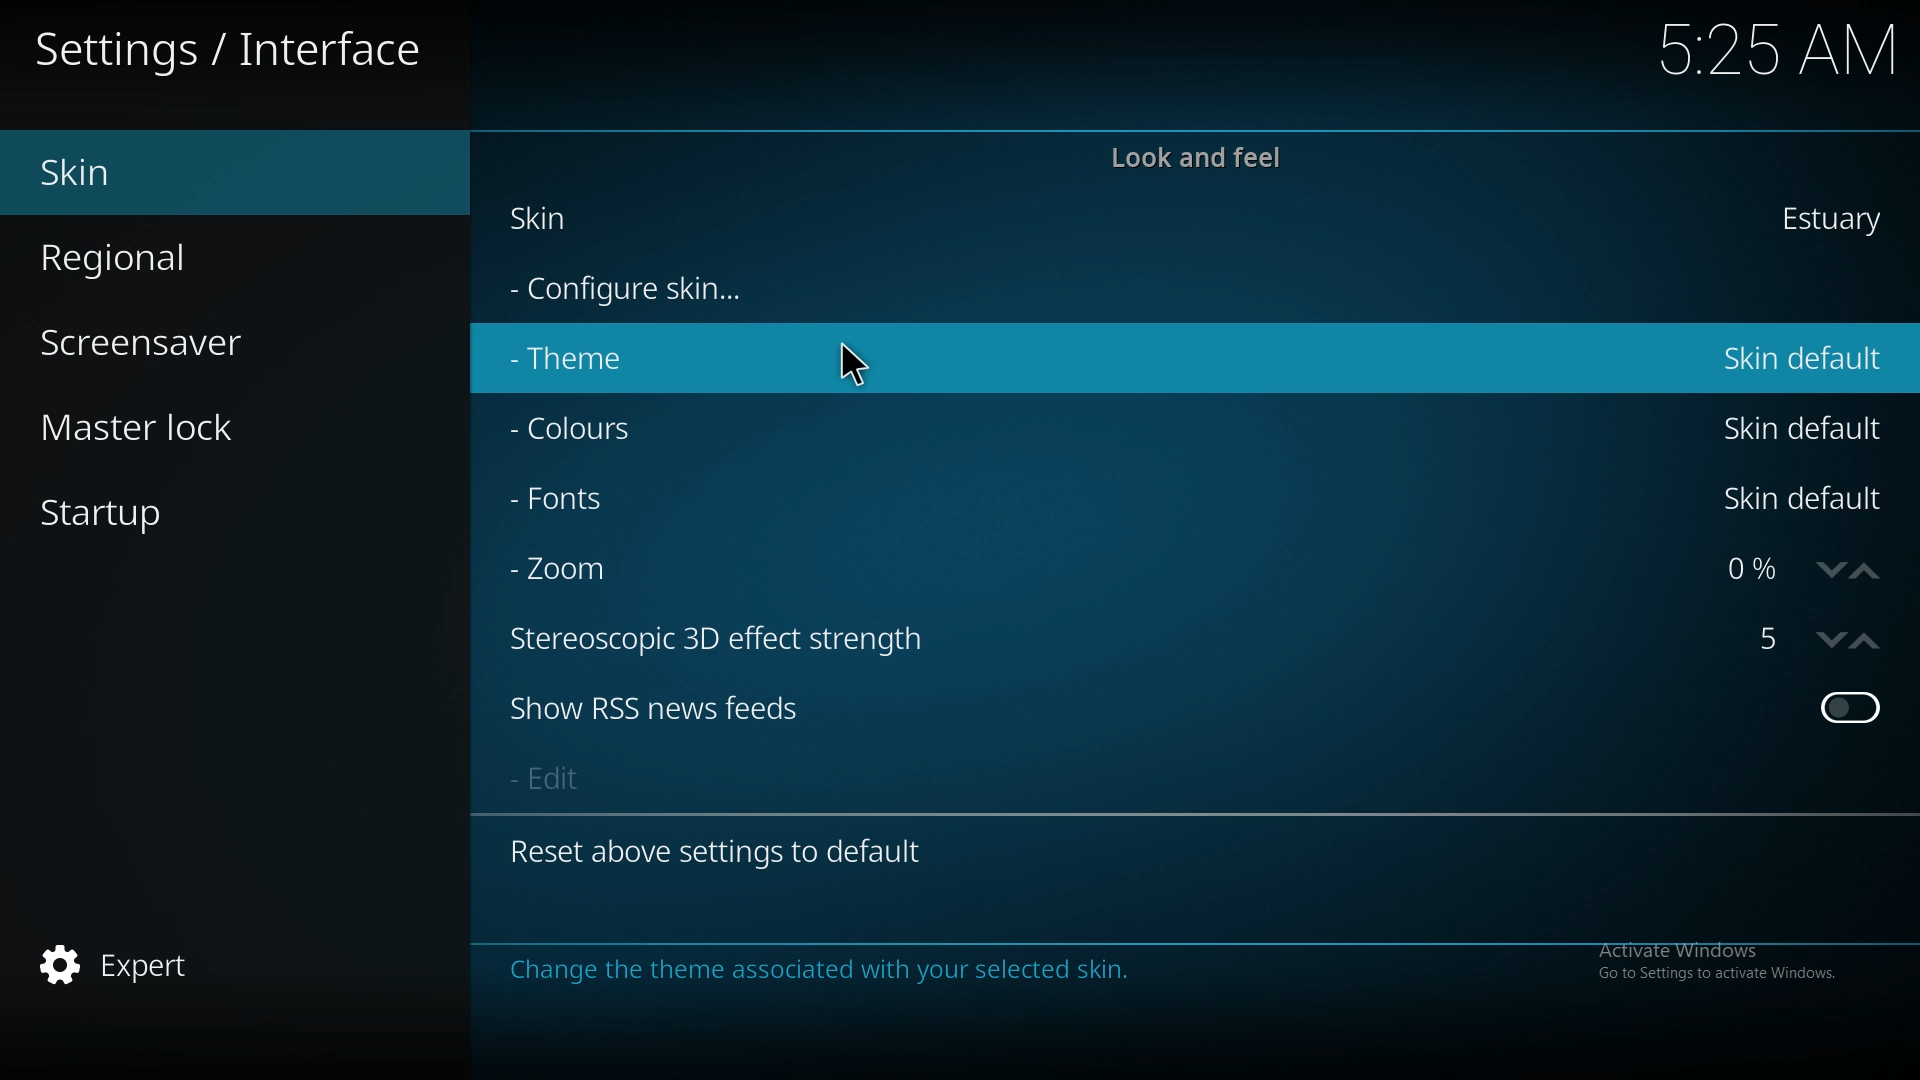  I want to click on master lock, so click(192, 427).